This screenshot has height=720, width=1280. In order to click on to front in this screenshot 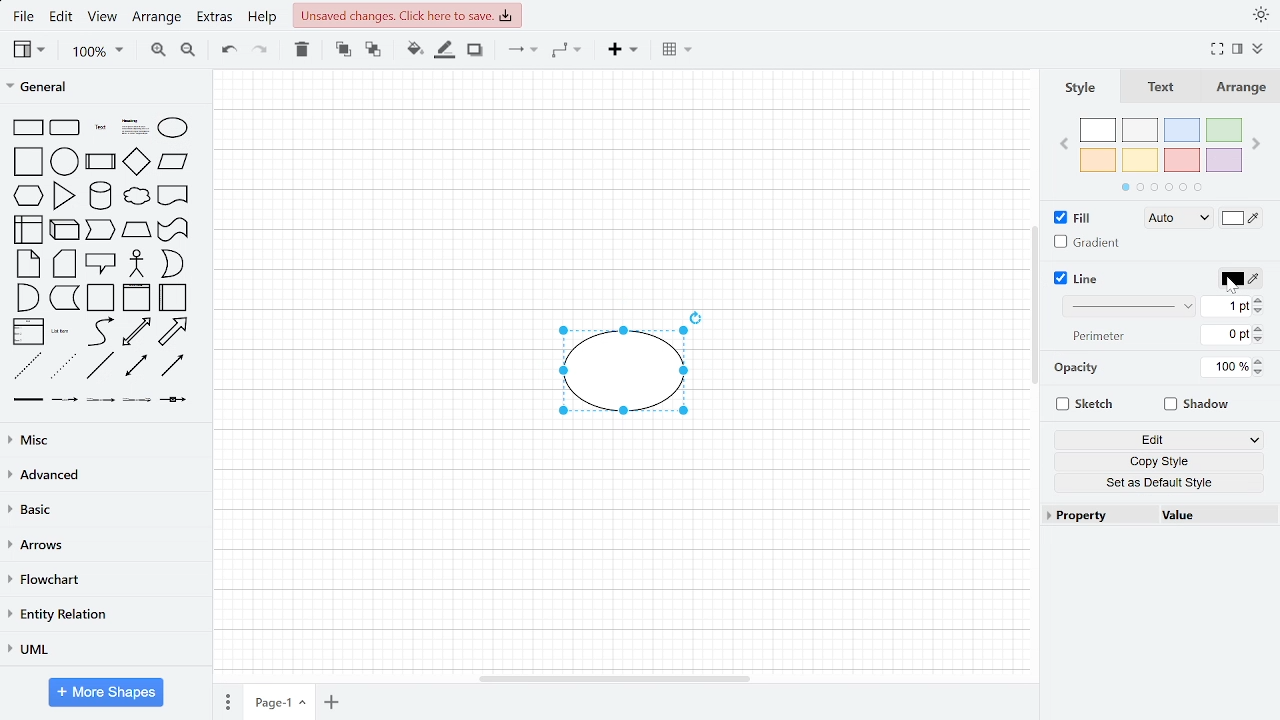, I will do `click(341, 50)`.